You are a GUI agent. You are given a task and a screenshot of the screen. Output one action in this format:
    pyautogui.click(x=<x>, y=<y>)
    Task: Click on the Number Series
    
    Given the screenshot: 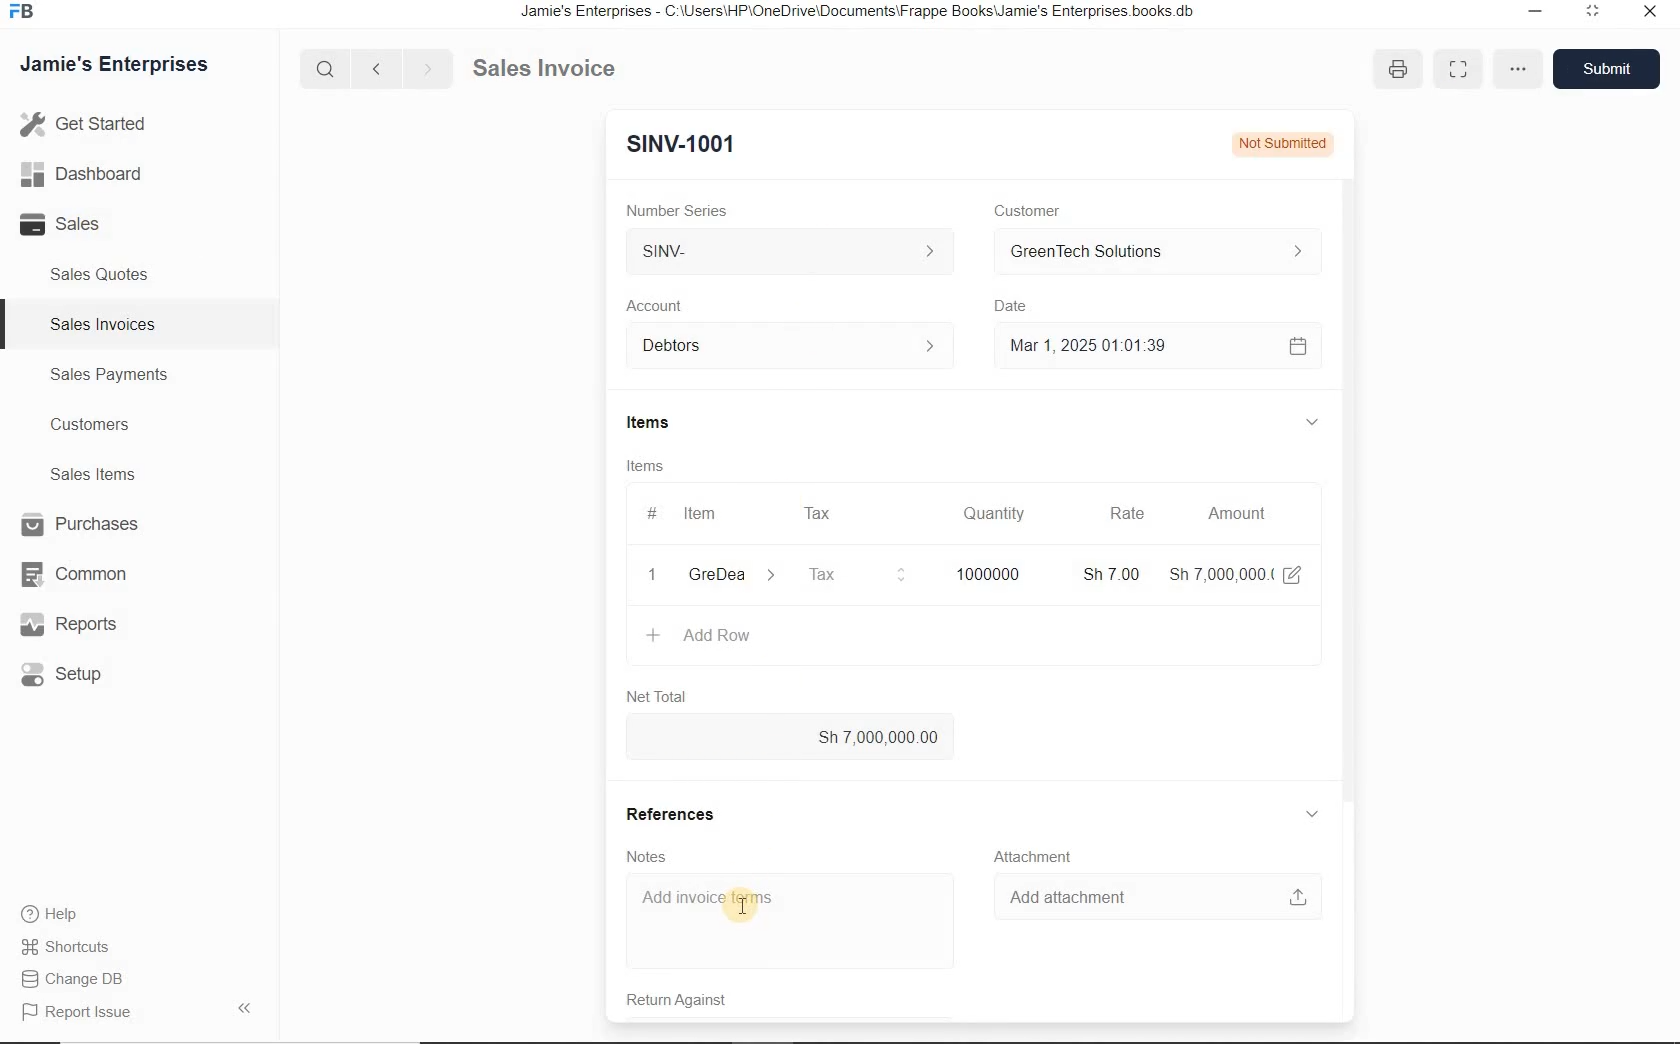 What is the action you would take?
    pyautogui.click(x=672, y=207)
    